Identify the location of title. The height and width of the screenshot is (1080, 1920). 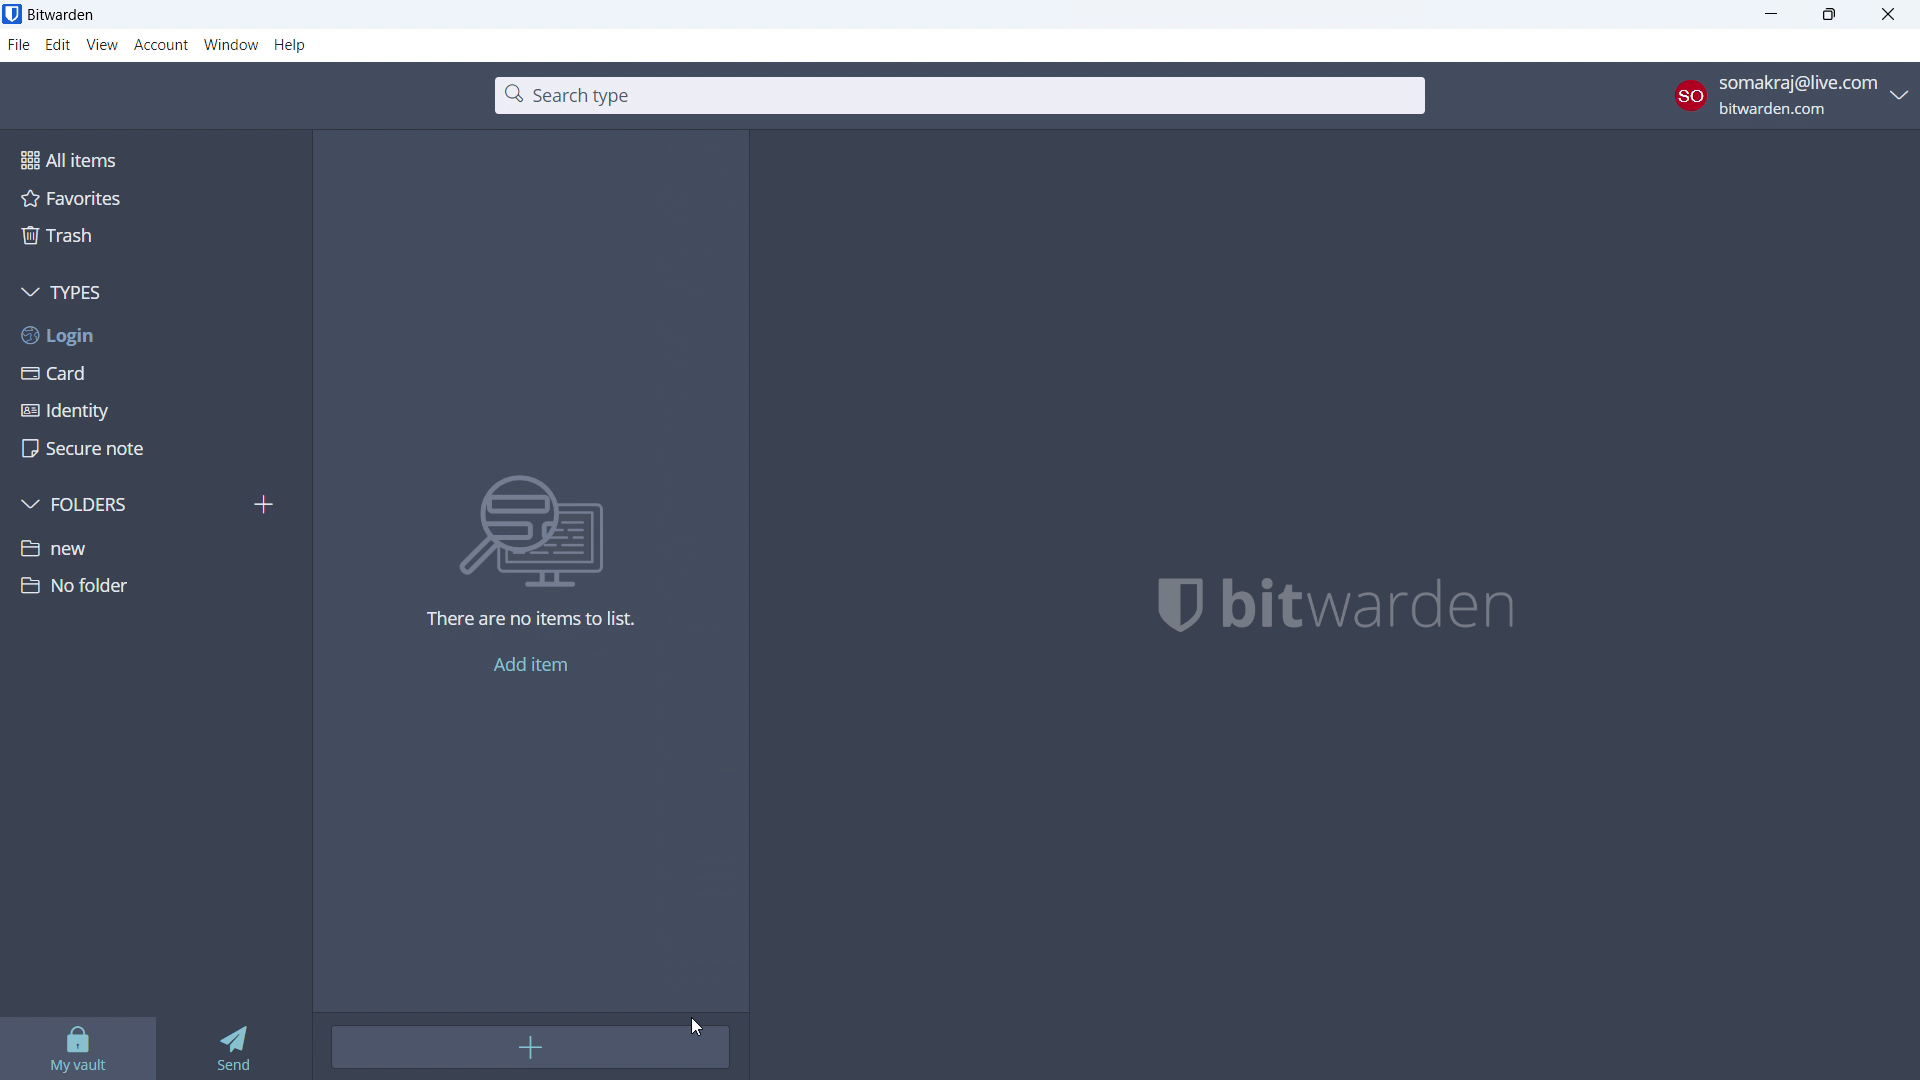
(62, 14).